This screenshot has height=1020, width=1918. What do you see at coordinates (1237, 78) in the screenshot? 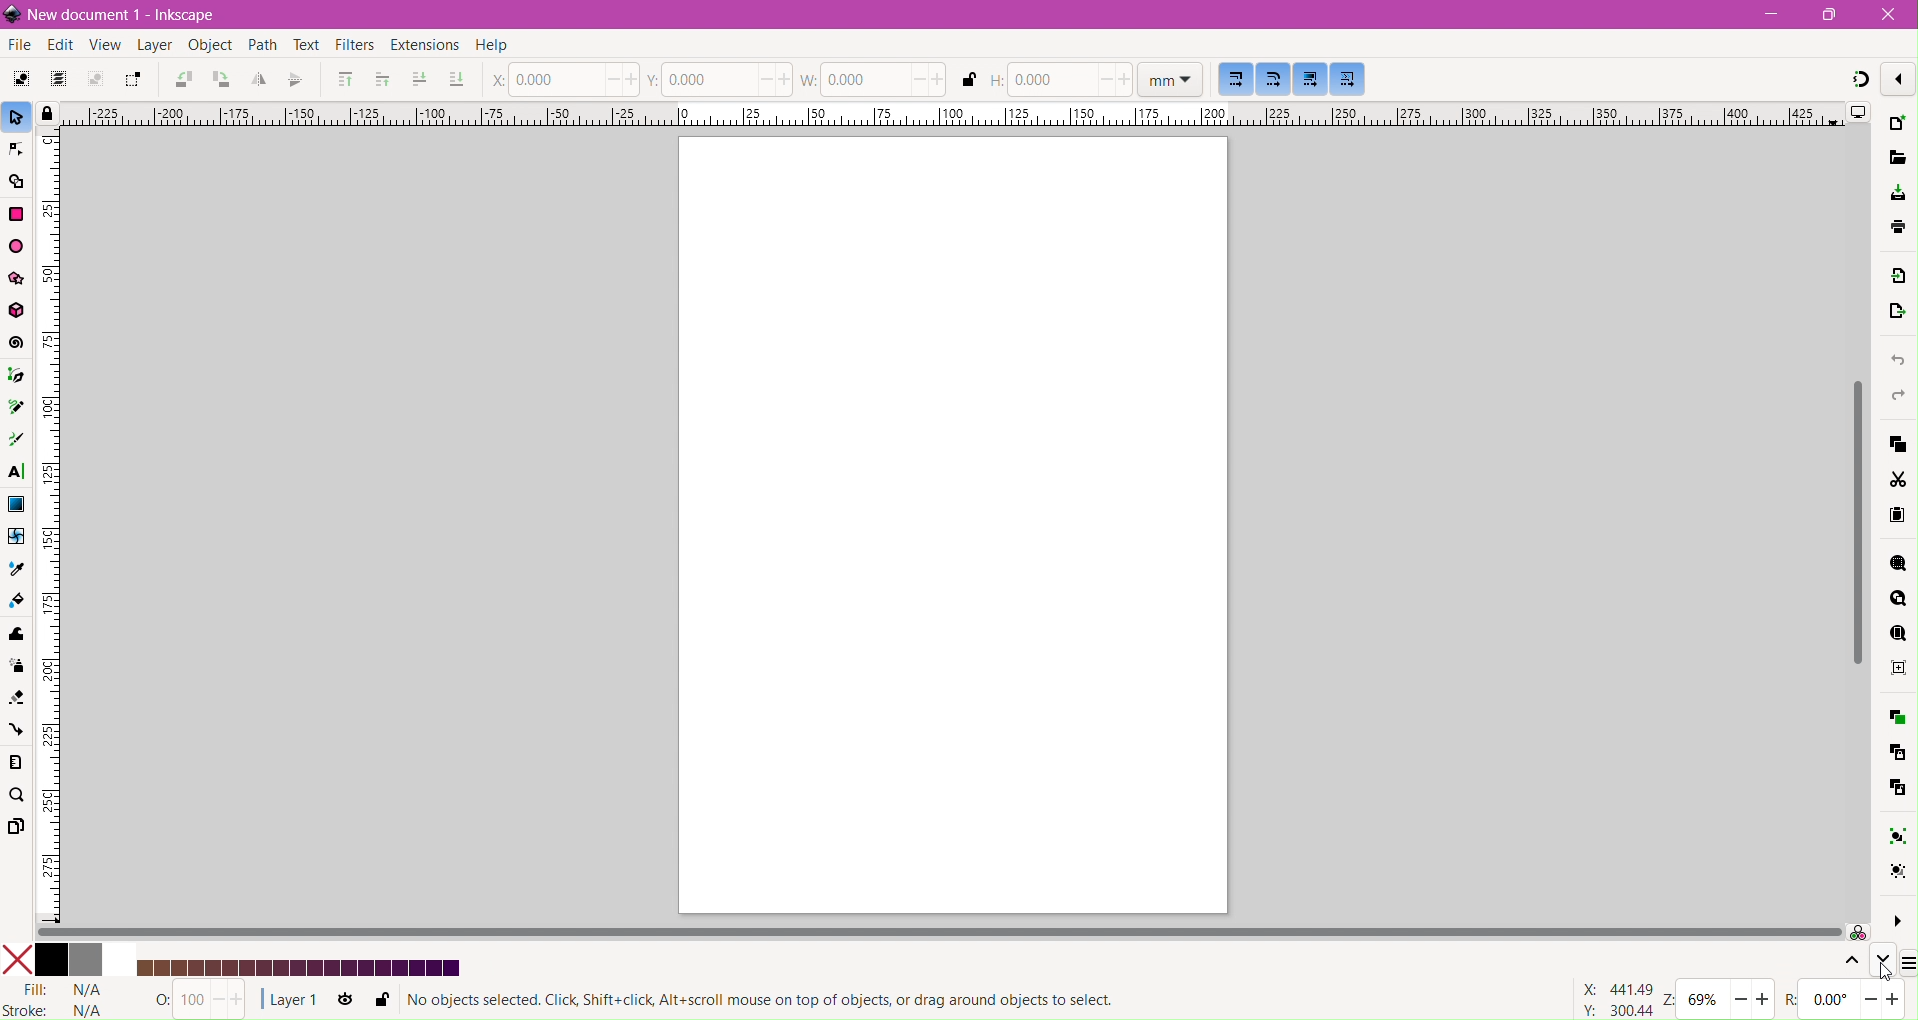
I see `When scaling objects, scale the stroke width by the same proportion` at bounding box center [1237, 78].